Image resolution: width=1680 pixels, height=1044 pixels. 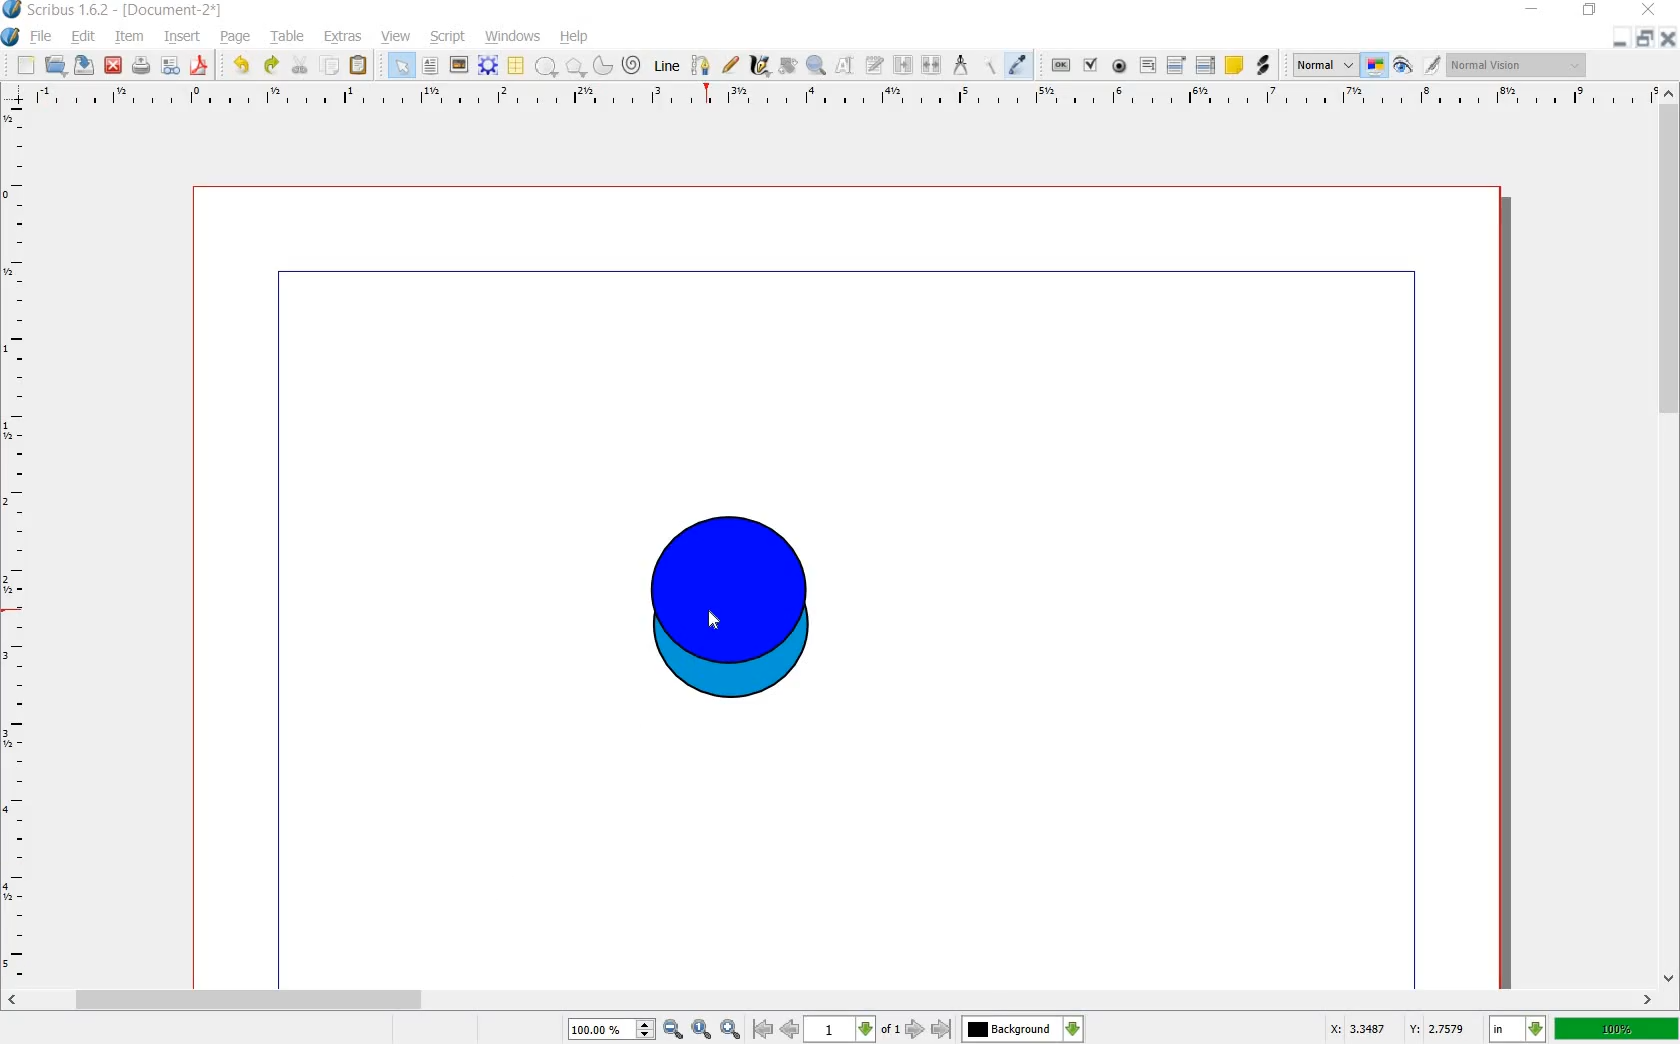 What do you see at coordinates (130, 37) in the screenshot?
I see `item` at bounding box center [130, 37].